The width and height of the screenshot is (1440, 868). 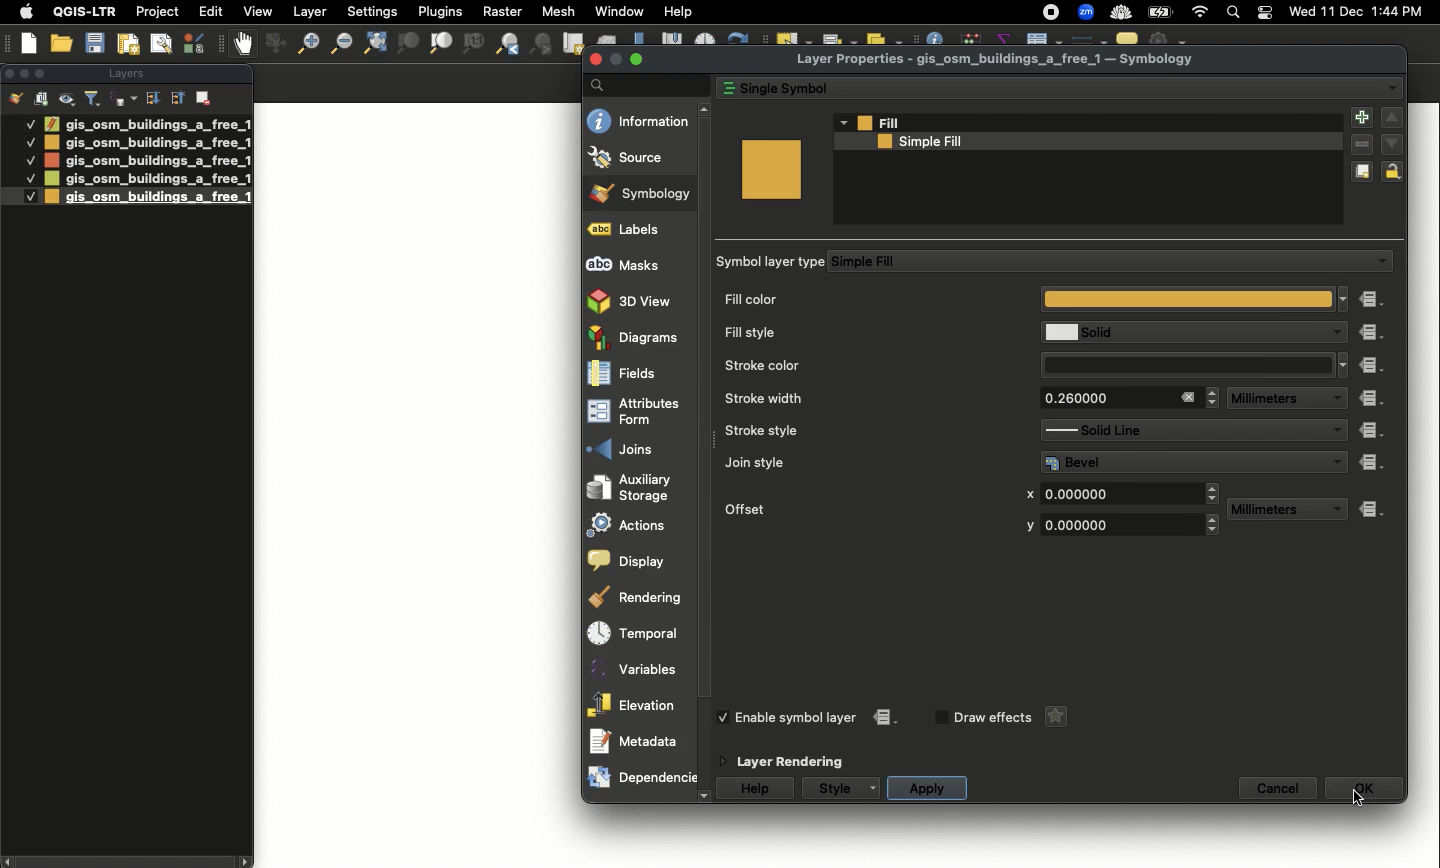 I want to click on , so click(x=886, y=717).